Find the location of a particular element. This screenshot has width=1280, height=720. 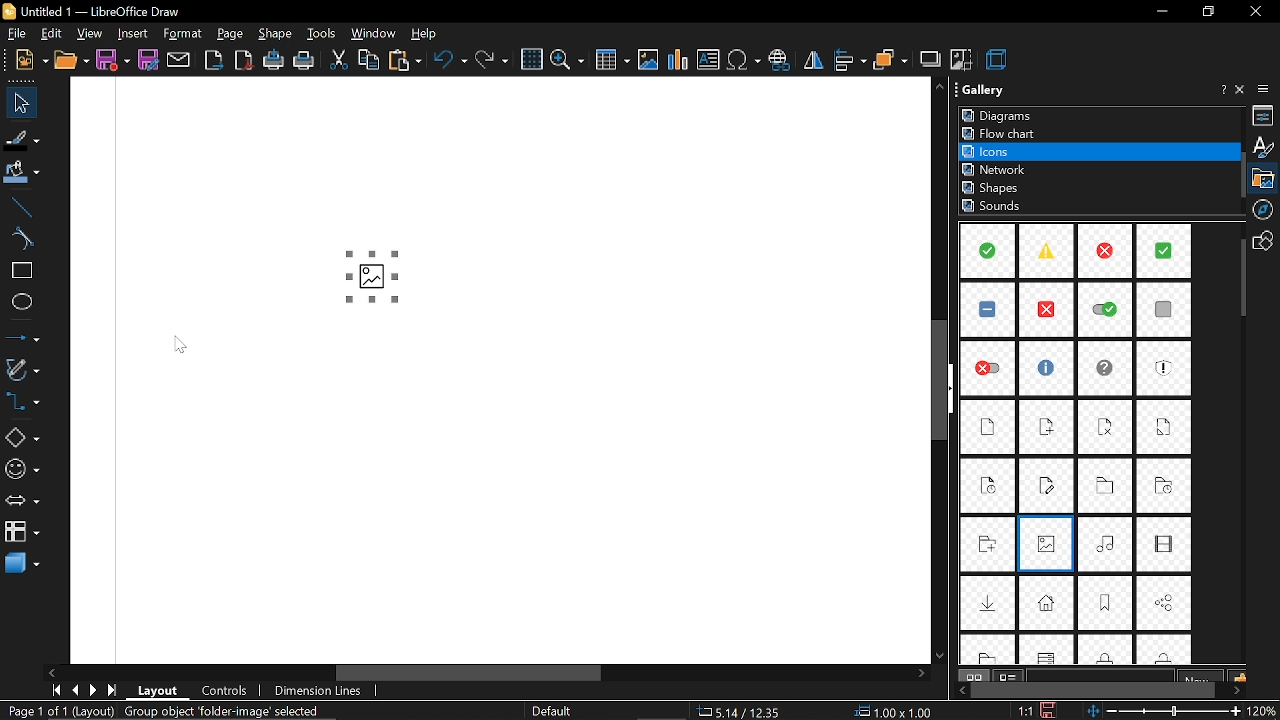

line is located at coordinates (18, 204).